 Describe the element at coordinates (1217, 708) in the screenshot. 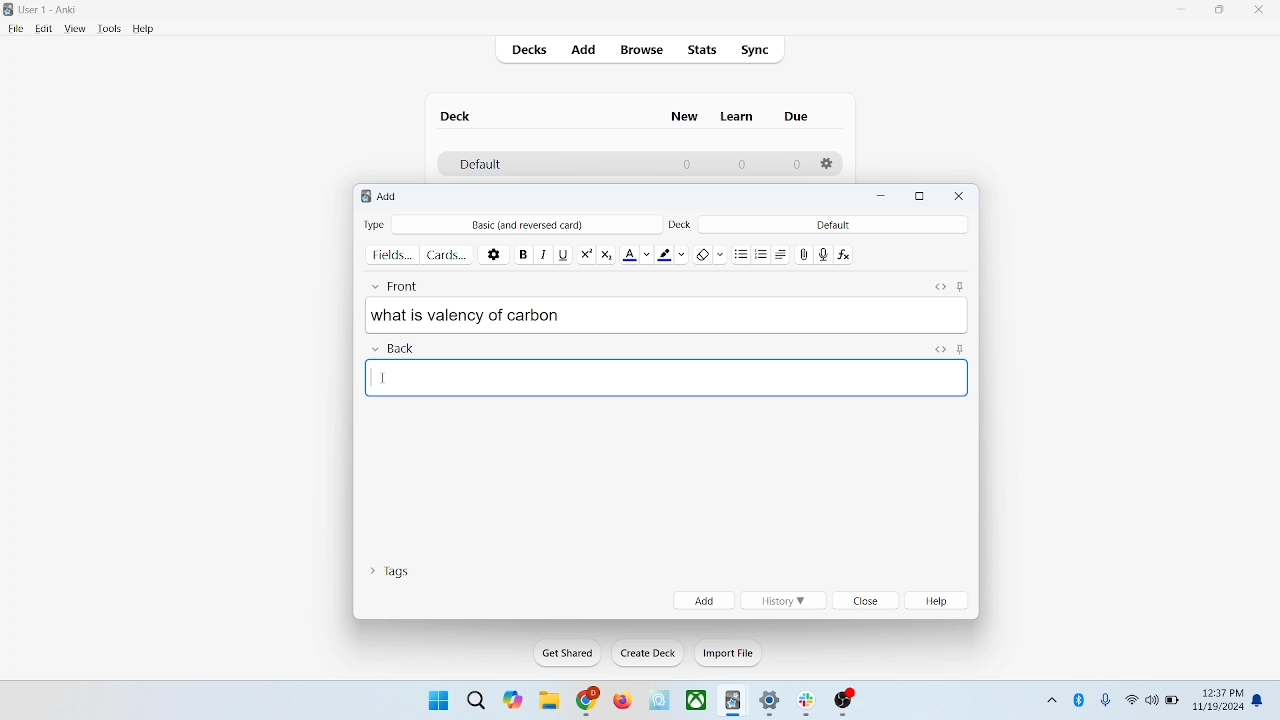

I see `11/19/2024` at that location.